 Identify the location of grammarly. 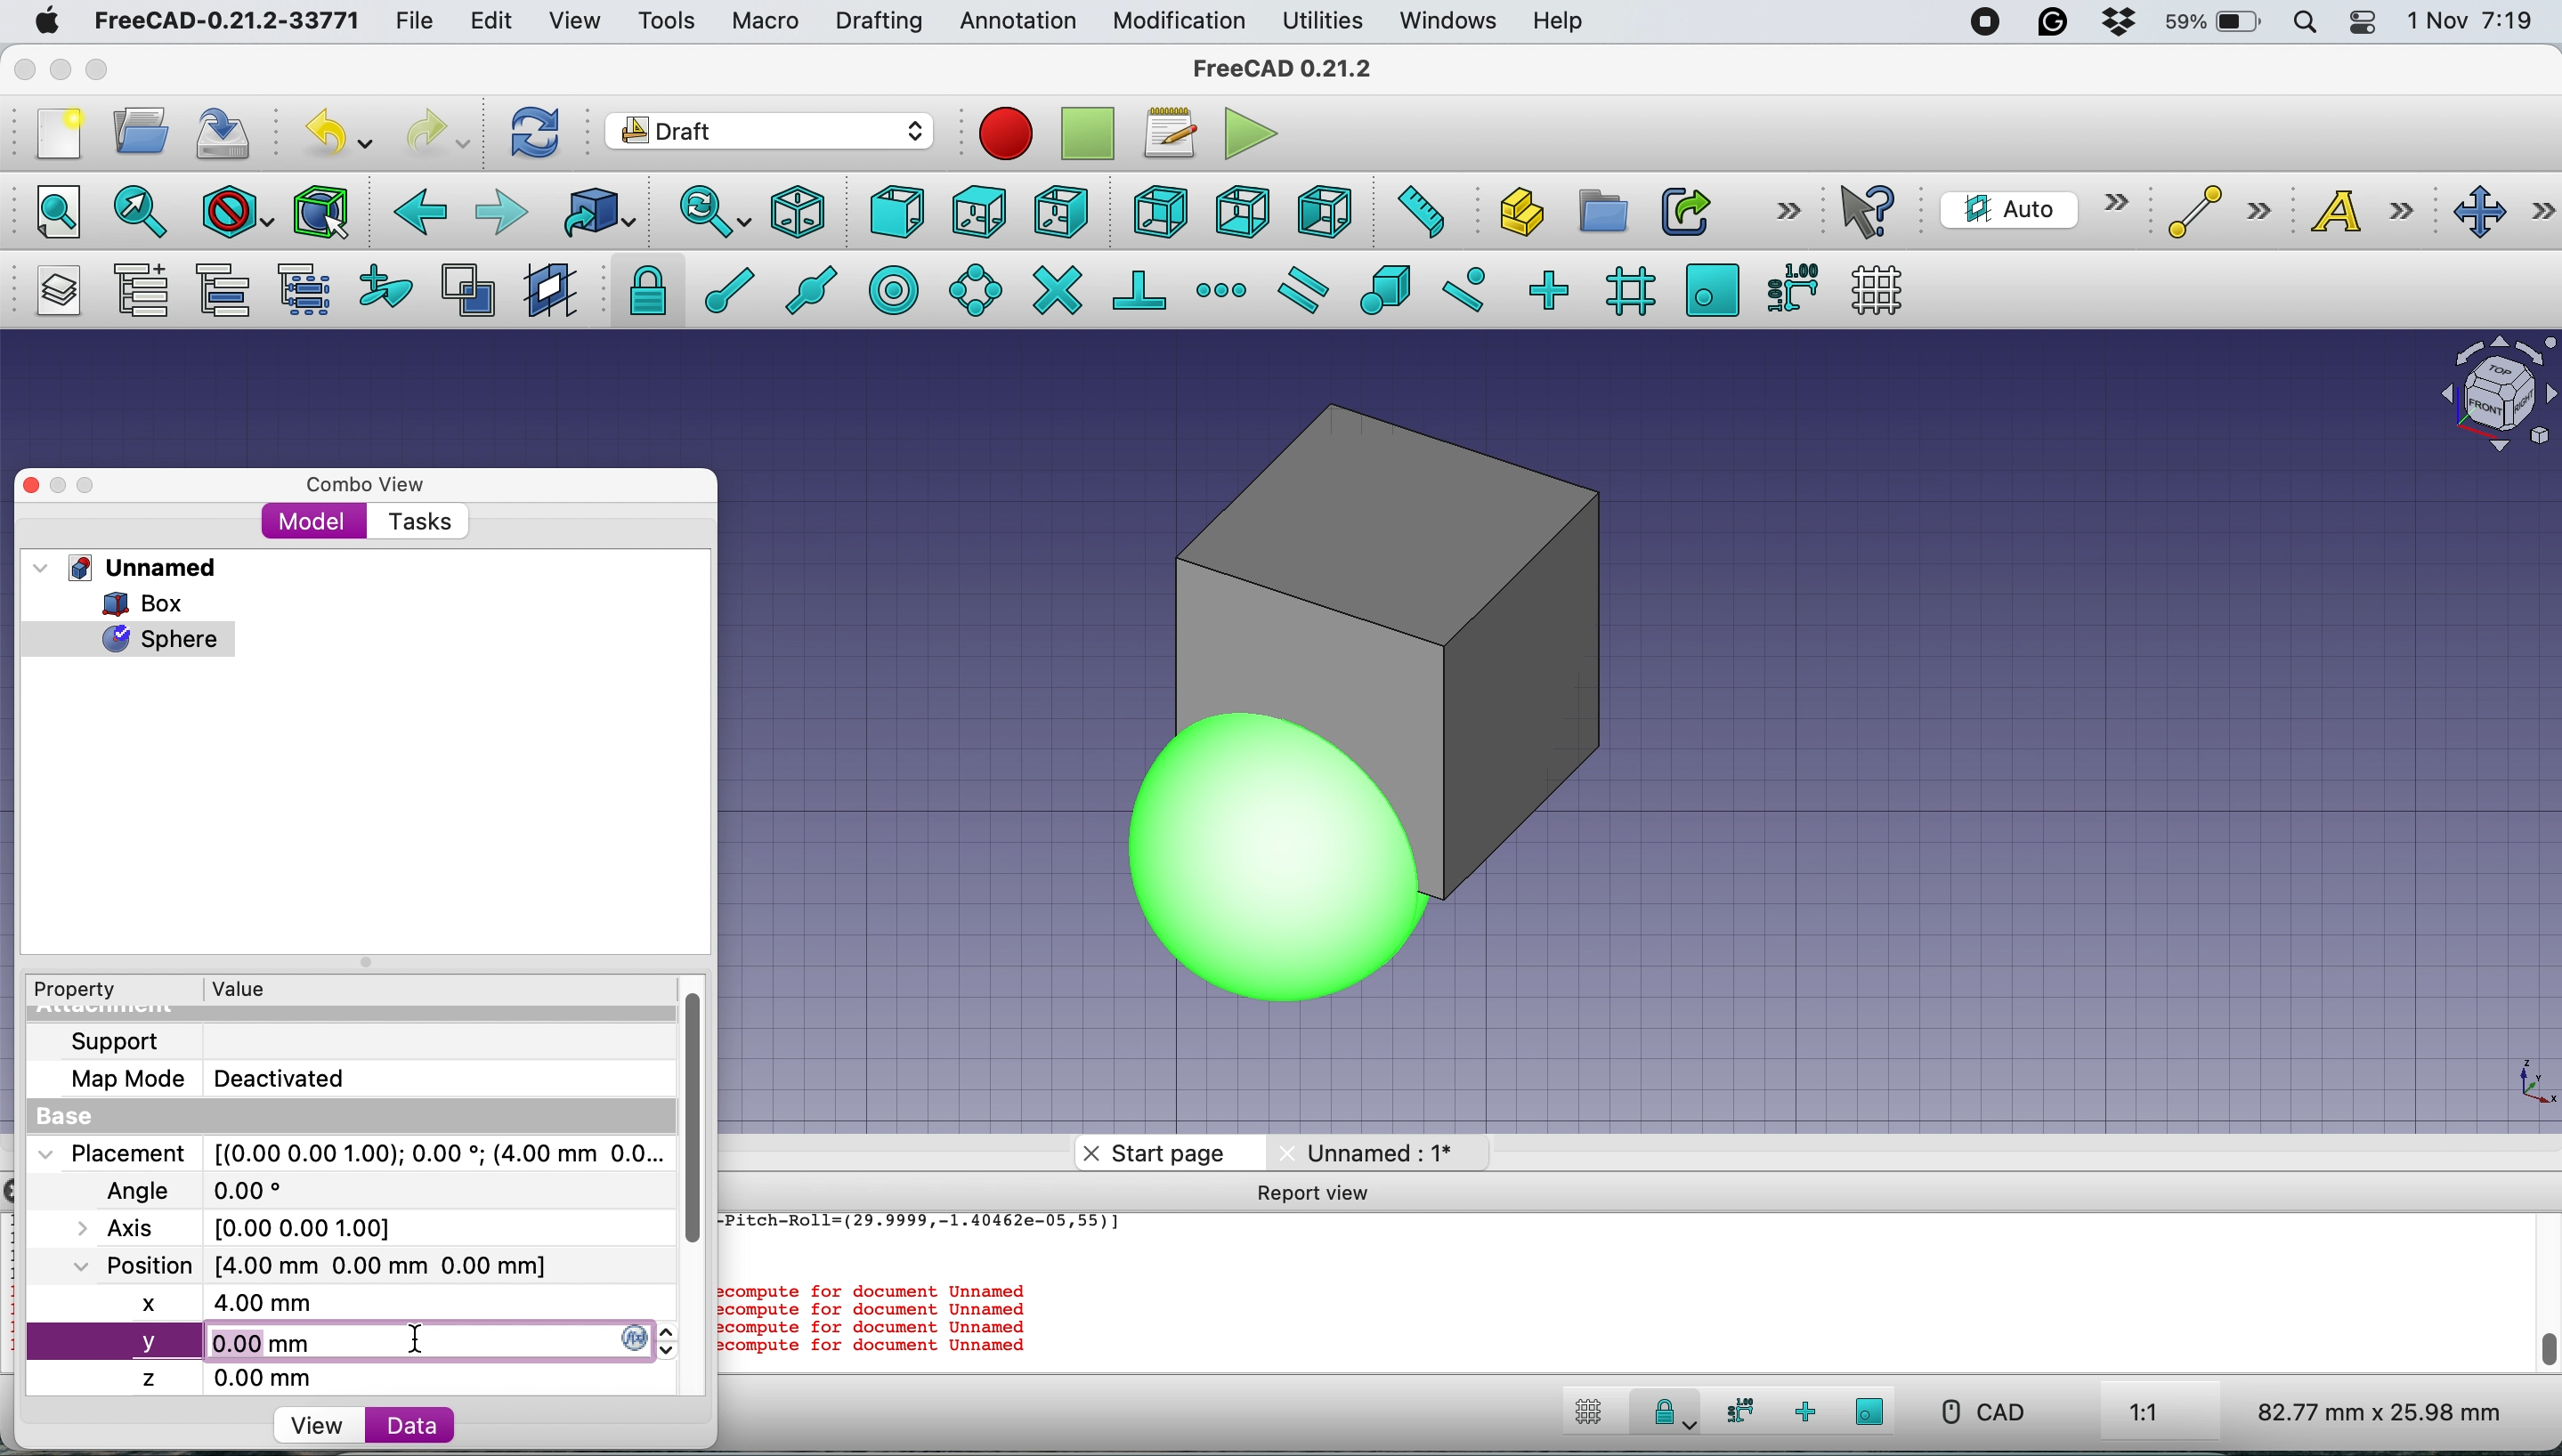
(2053, 22).